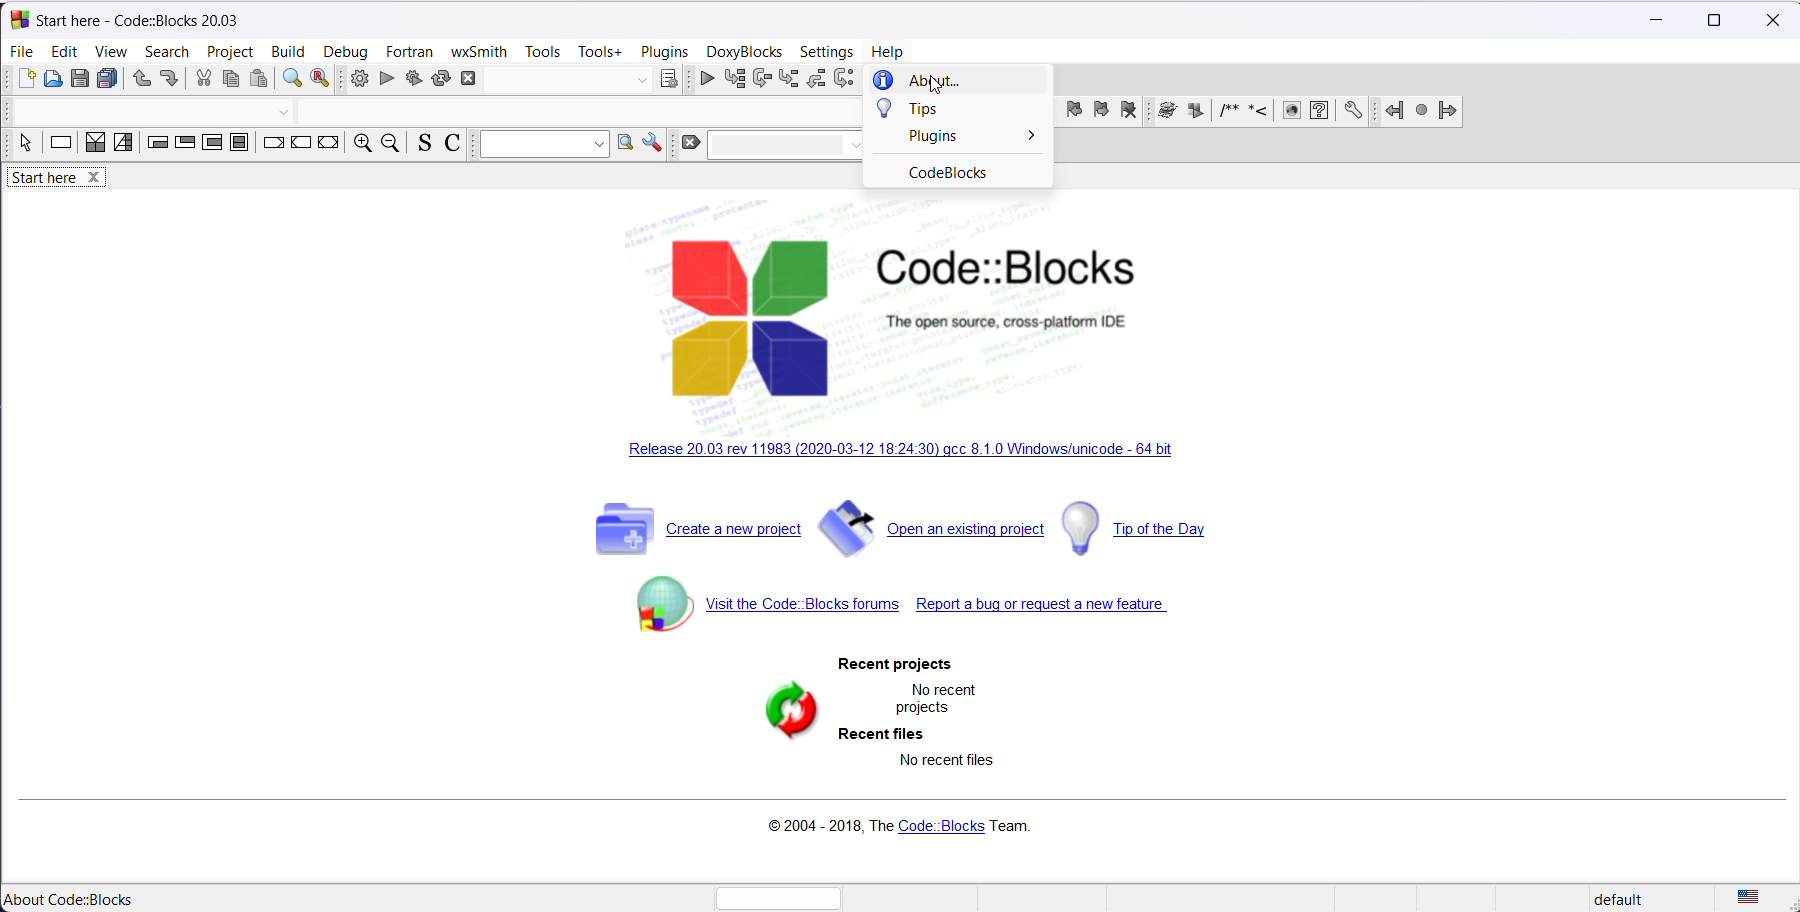  What do you see at coordinates (691, 146) in the screenshot?
I see `clear` at bounding box center [691, 146].